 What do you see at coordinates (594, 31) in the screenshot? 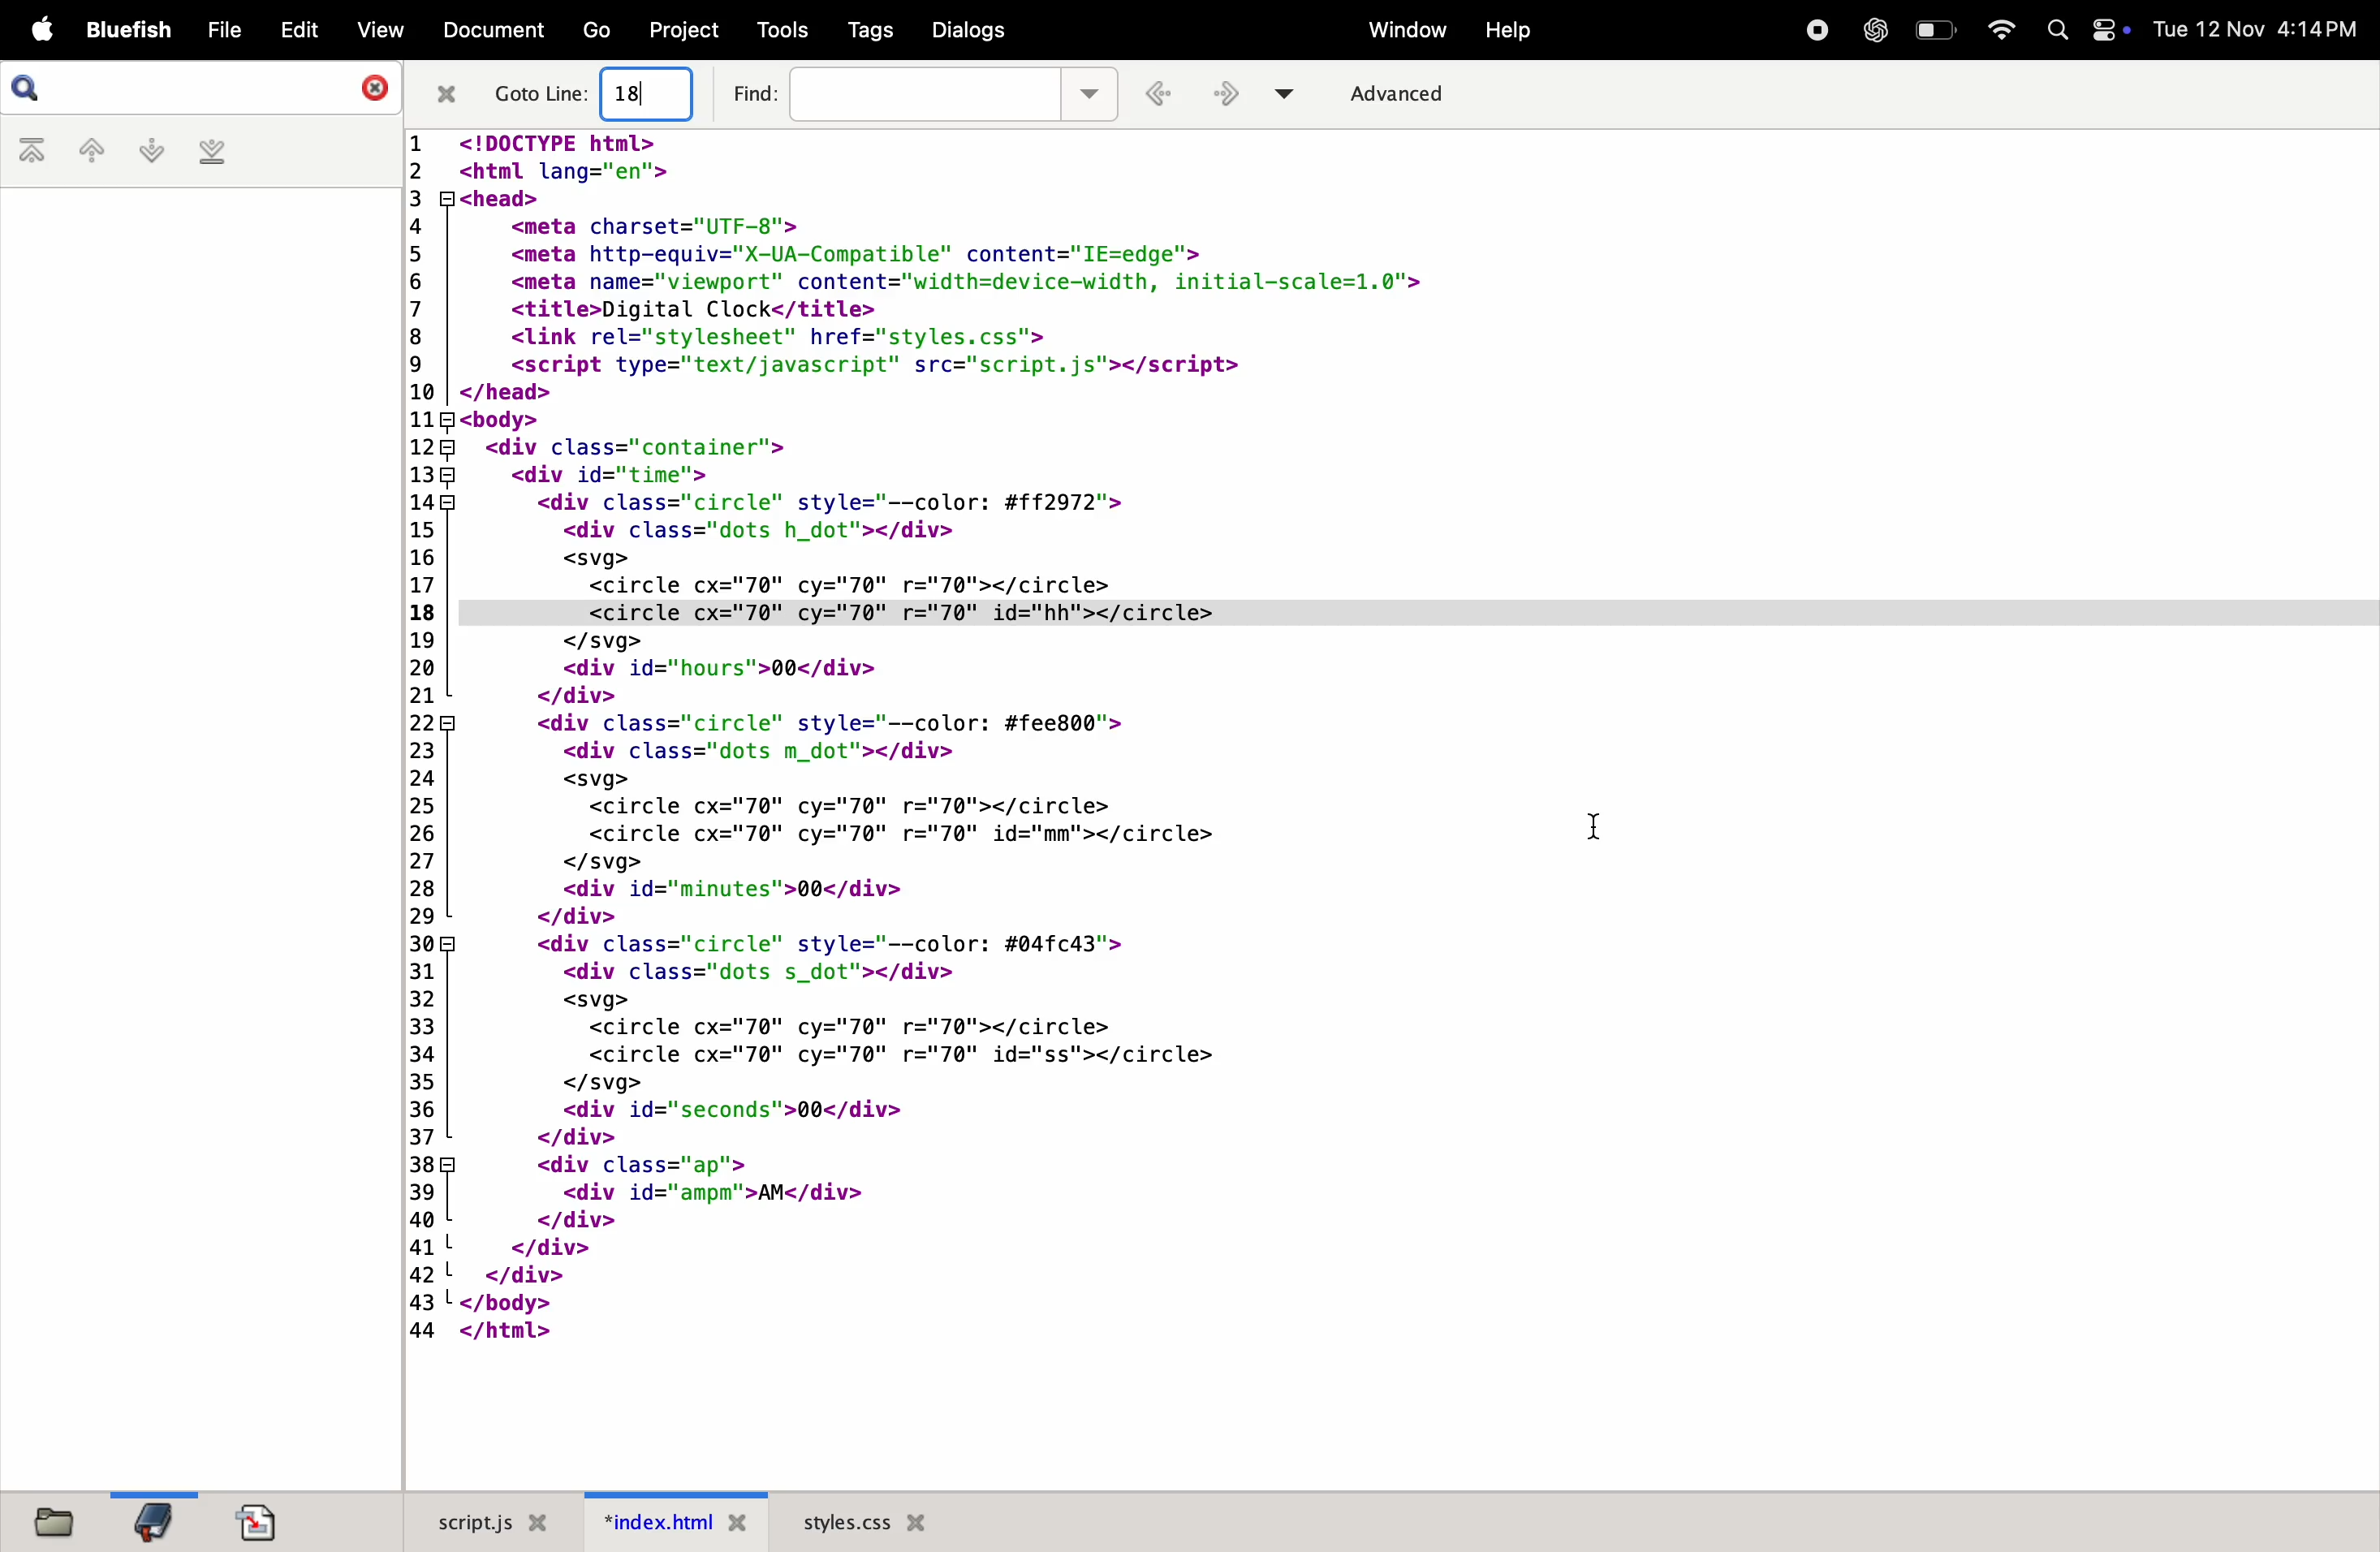
I see `go` at bounding box center [594, 31].